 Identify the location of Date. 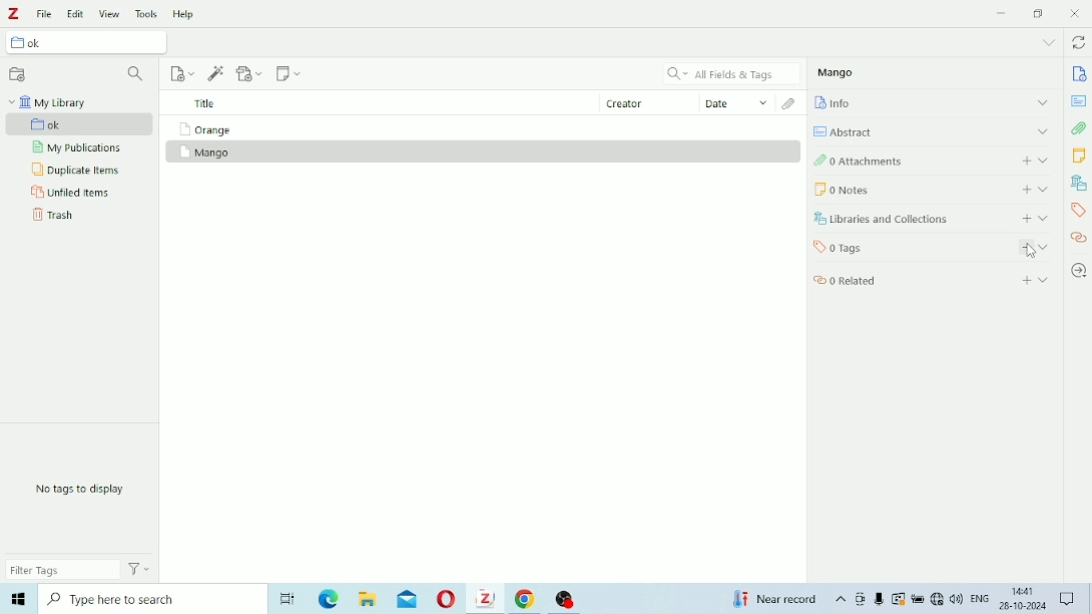
(737, 103).